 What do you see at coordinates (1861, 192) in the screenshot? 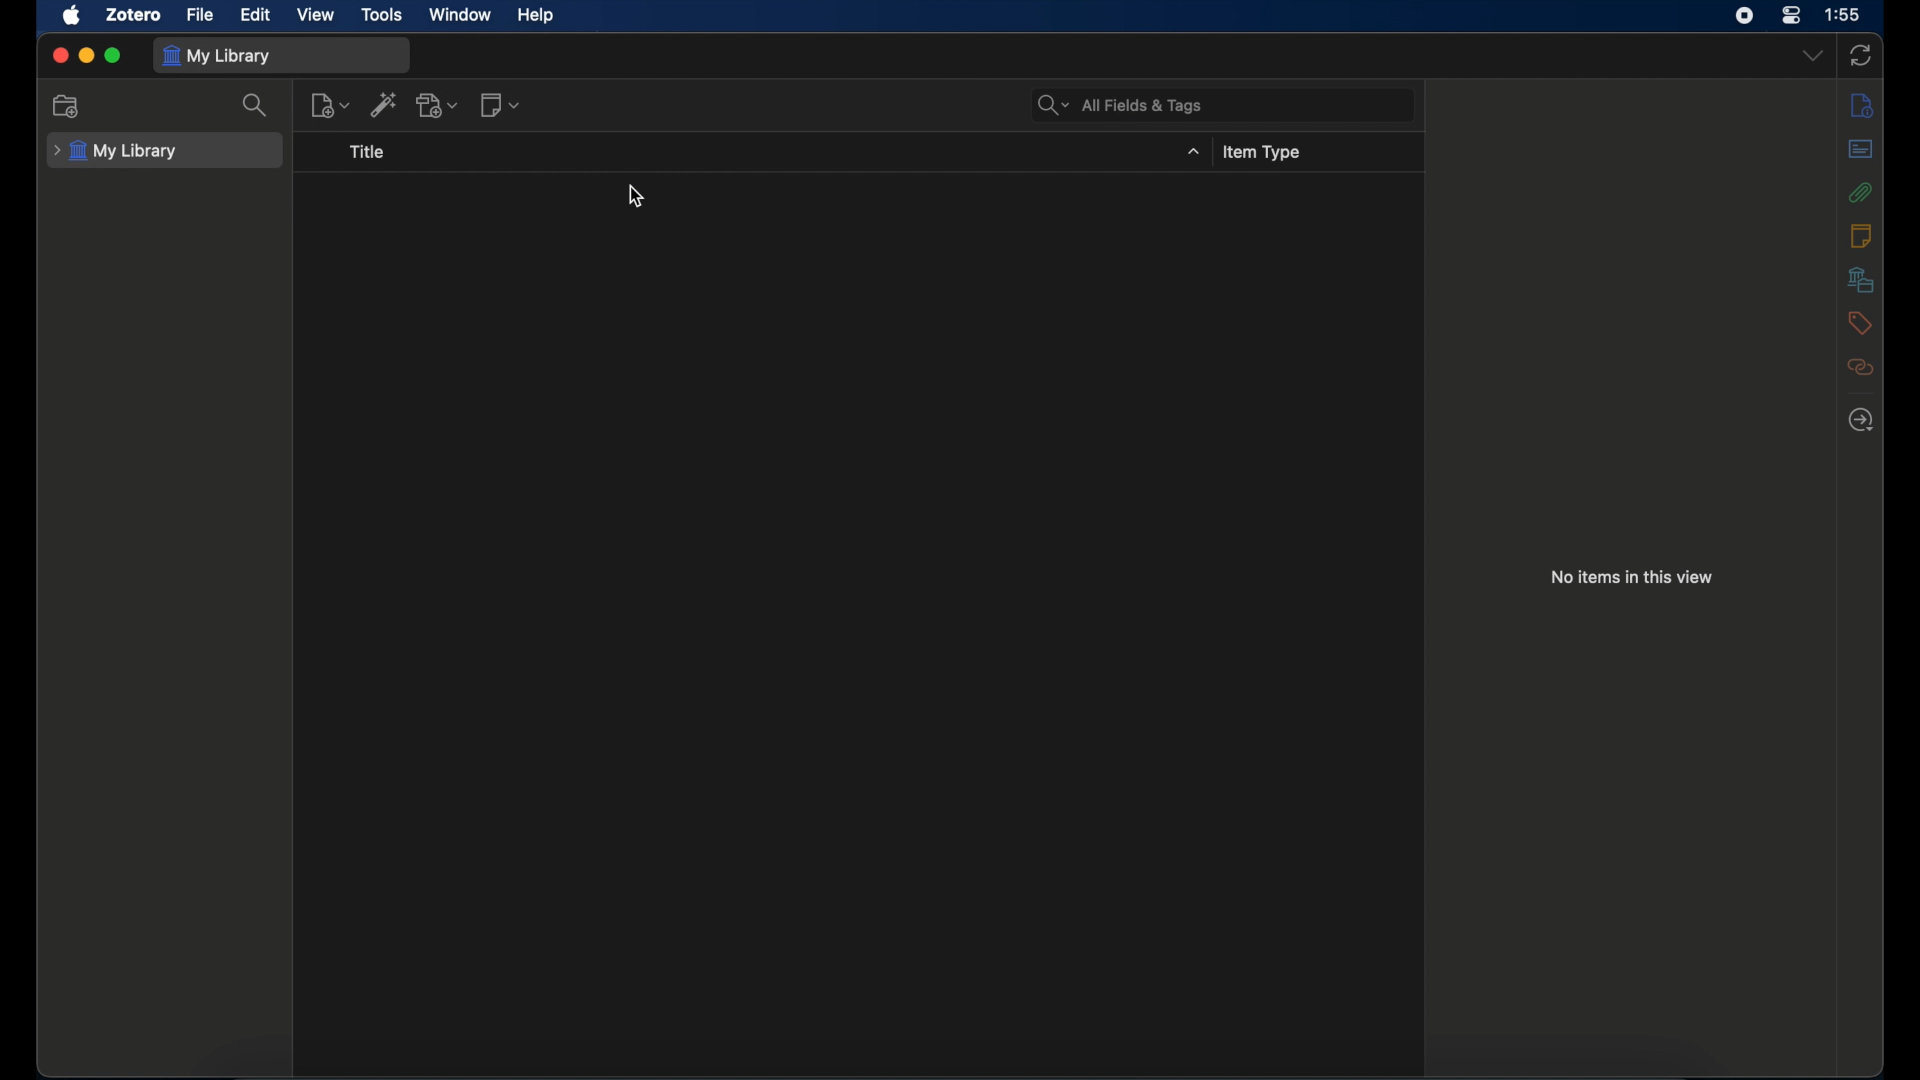
I see `attachments` at bounding box center [1861, 192].